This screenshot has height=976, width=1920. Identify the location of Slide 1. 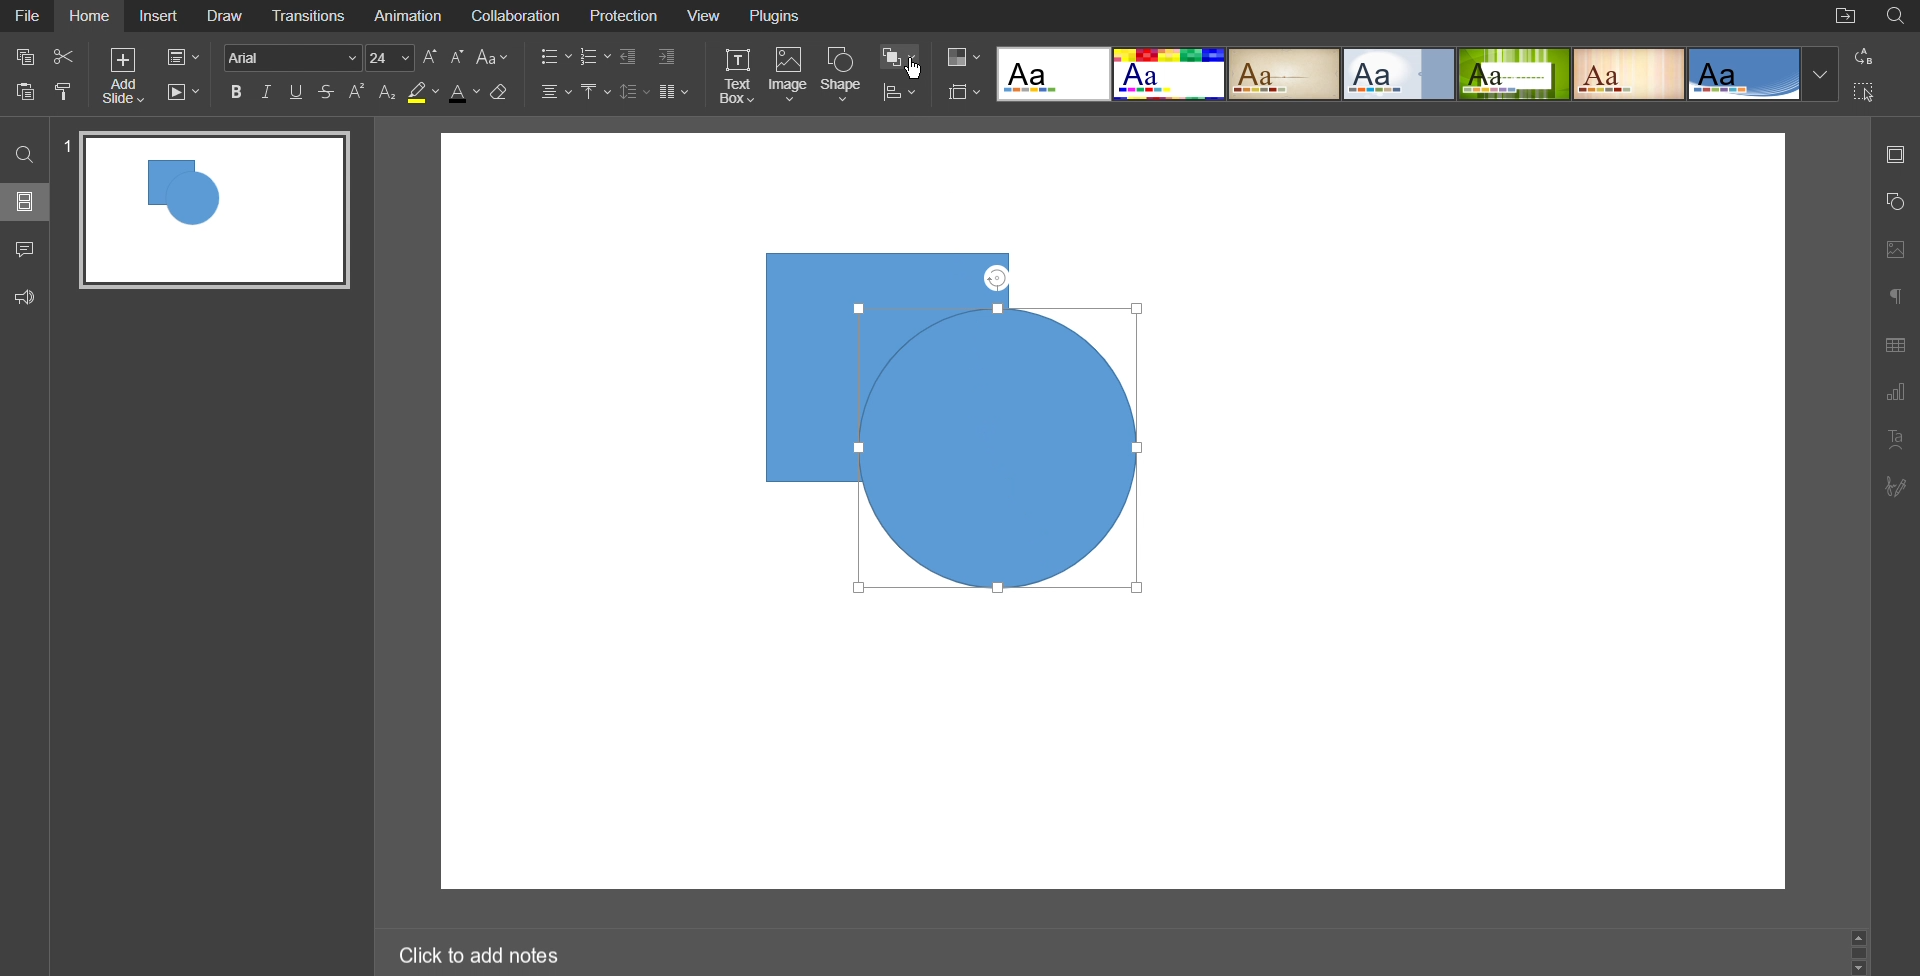
(211, 207).